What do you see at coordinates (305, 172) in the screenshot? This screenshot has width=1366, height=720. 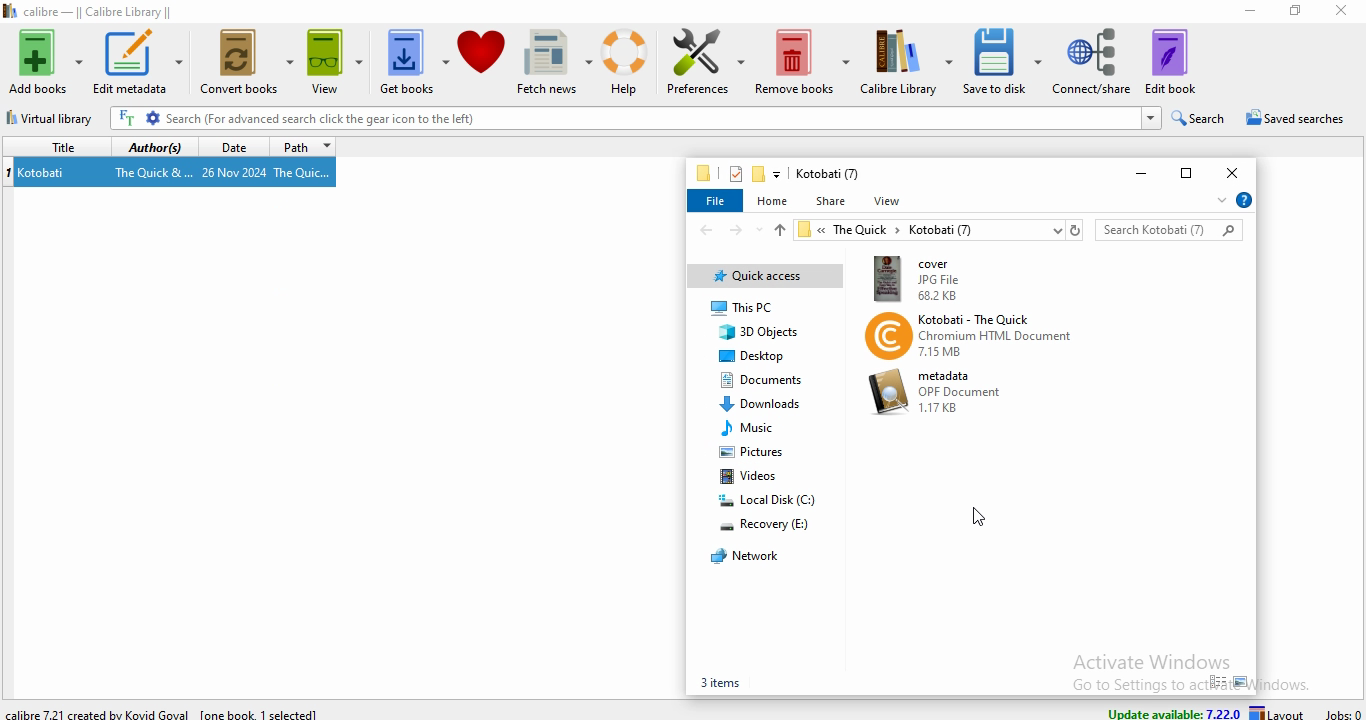 I see `The Quic...` at bounding box center [305, 172].